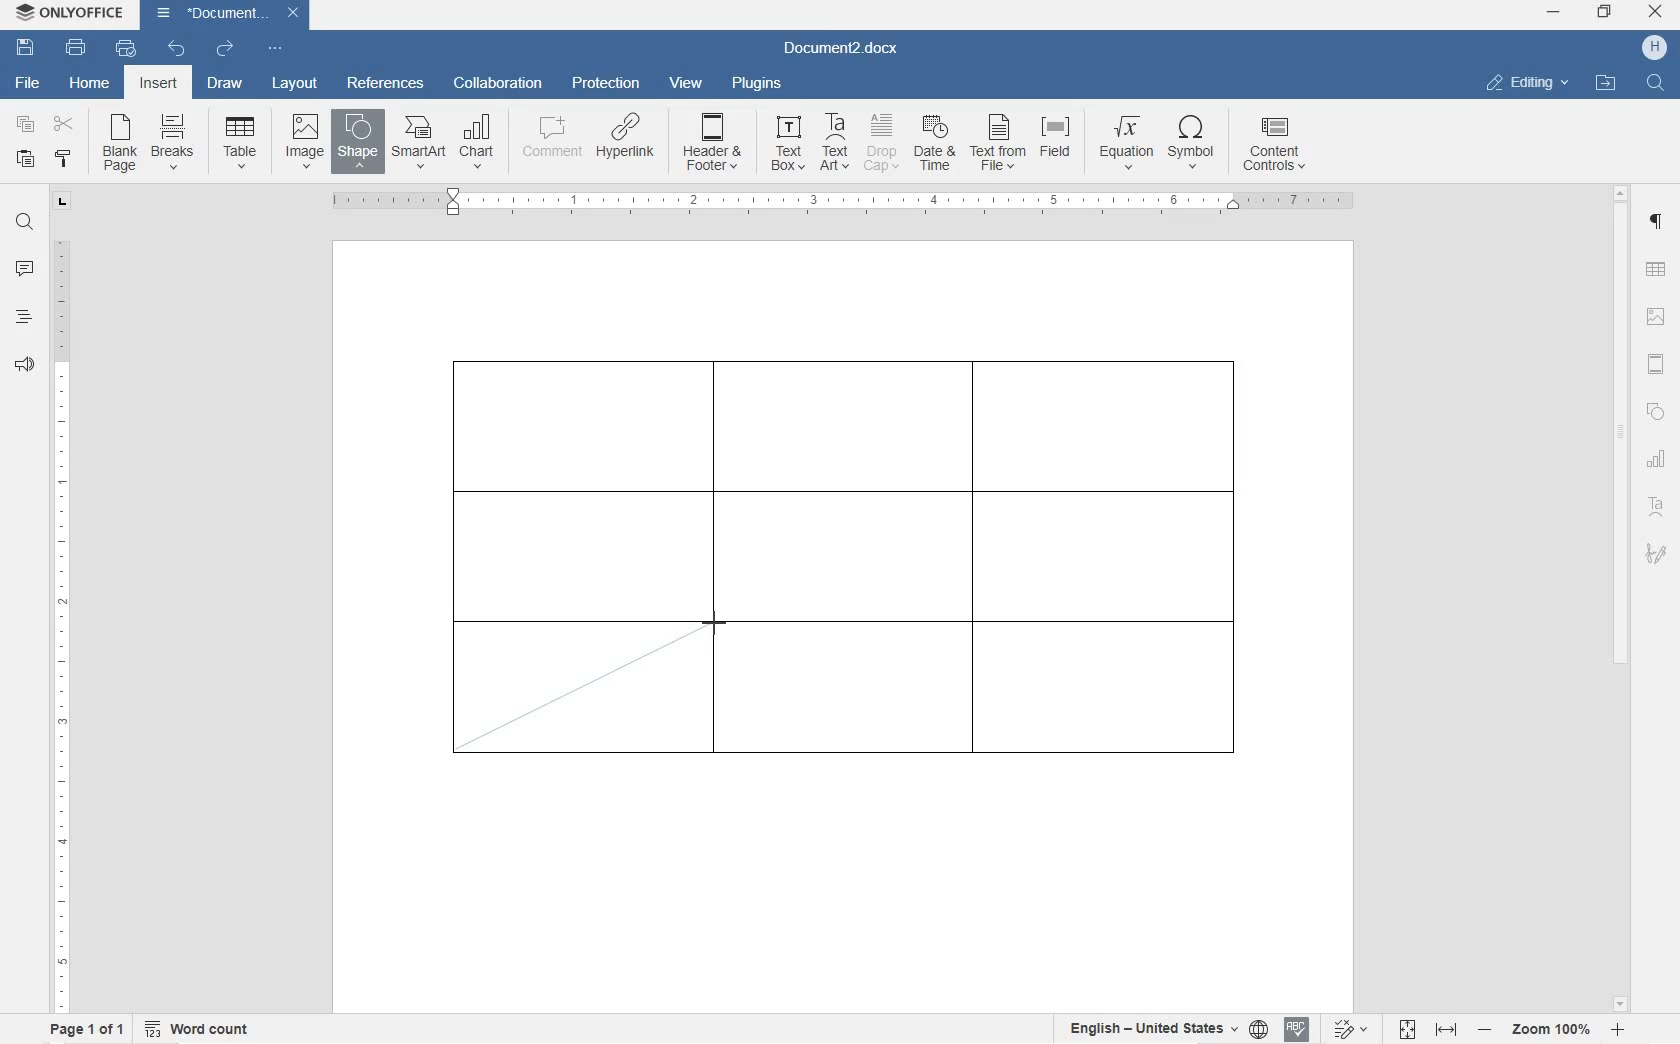  I want to click on quick print, so click(126, 48).